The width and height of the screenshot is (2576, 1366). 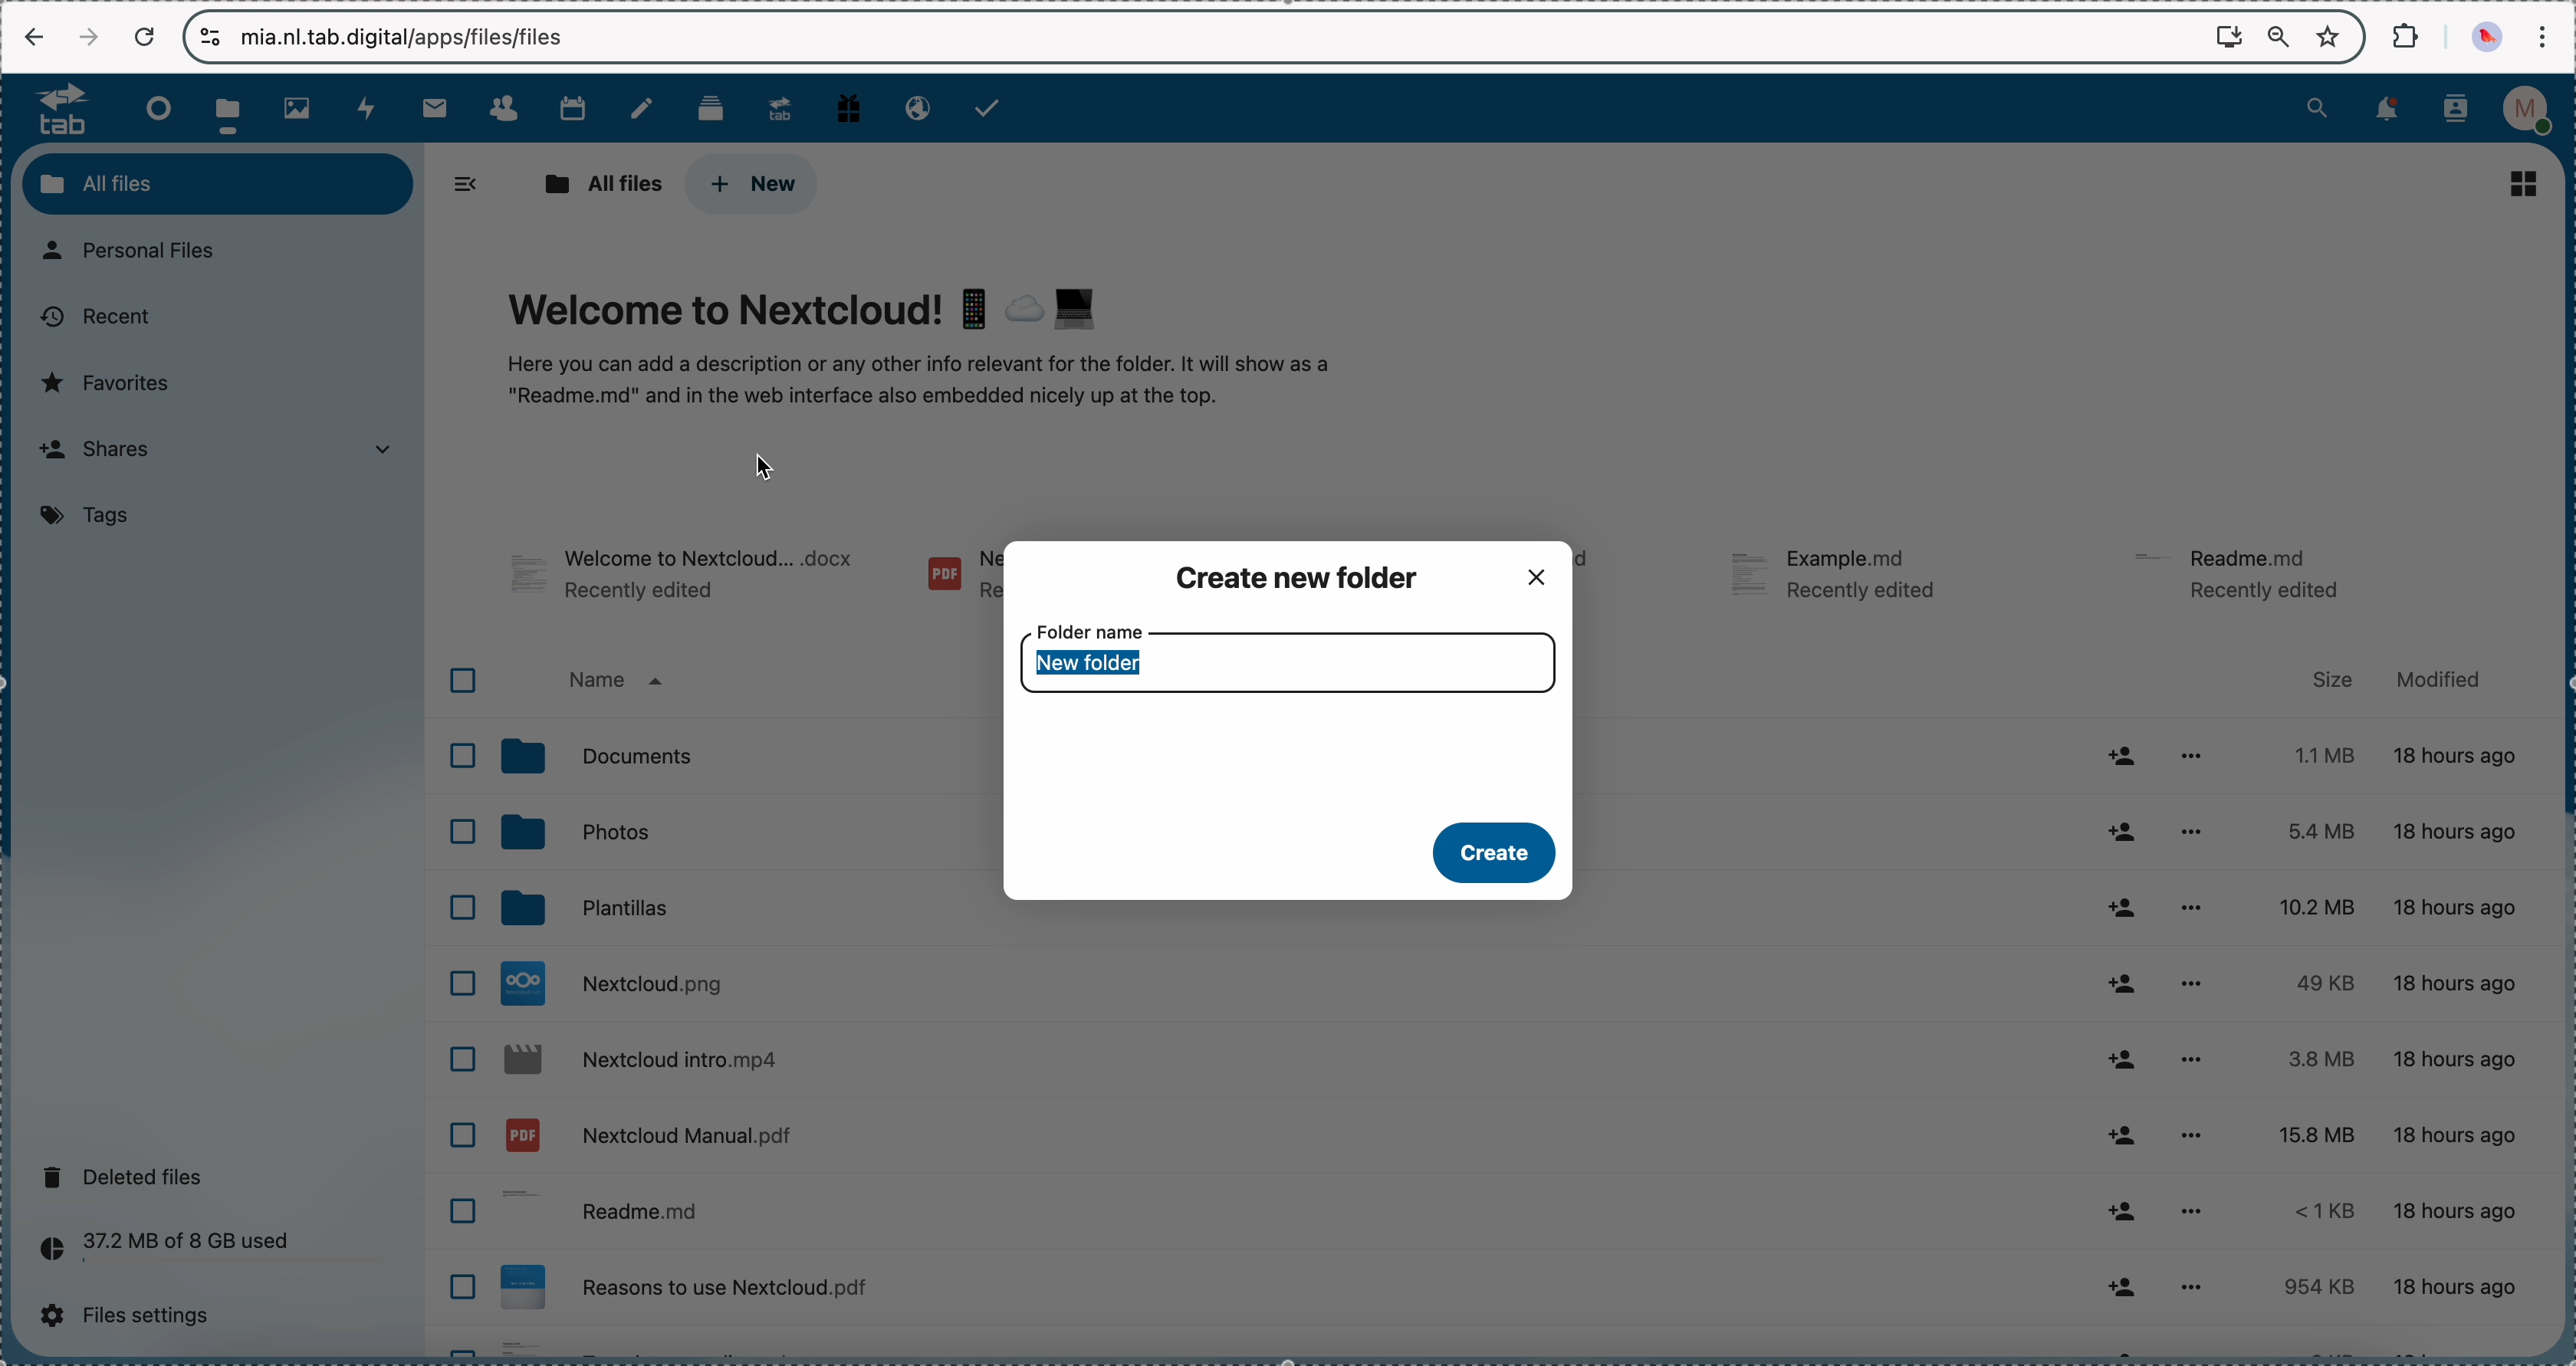 What do you see at coordinates (849, 106) in the screenshot?
I see `free` at bounding box center [849, 106].